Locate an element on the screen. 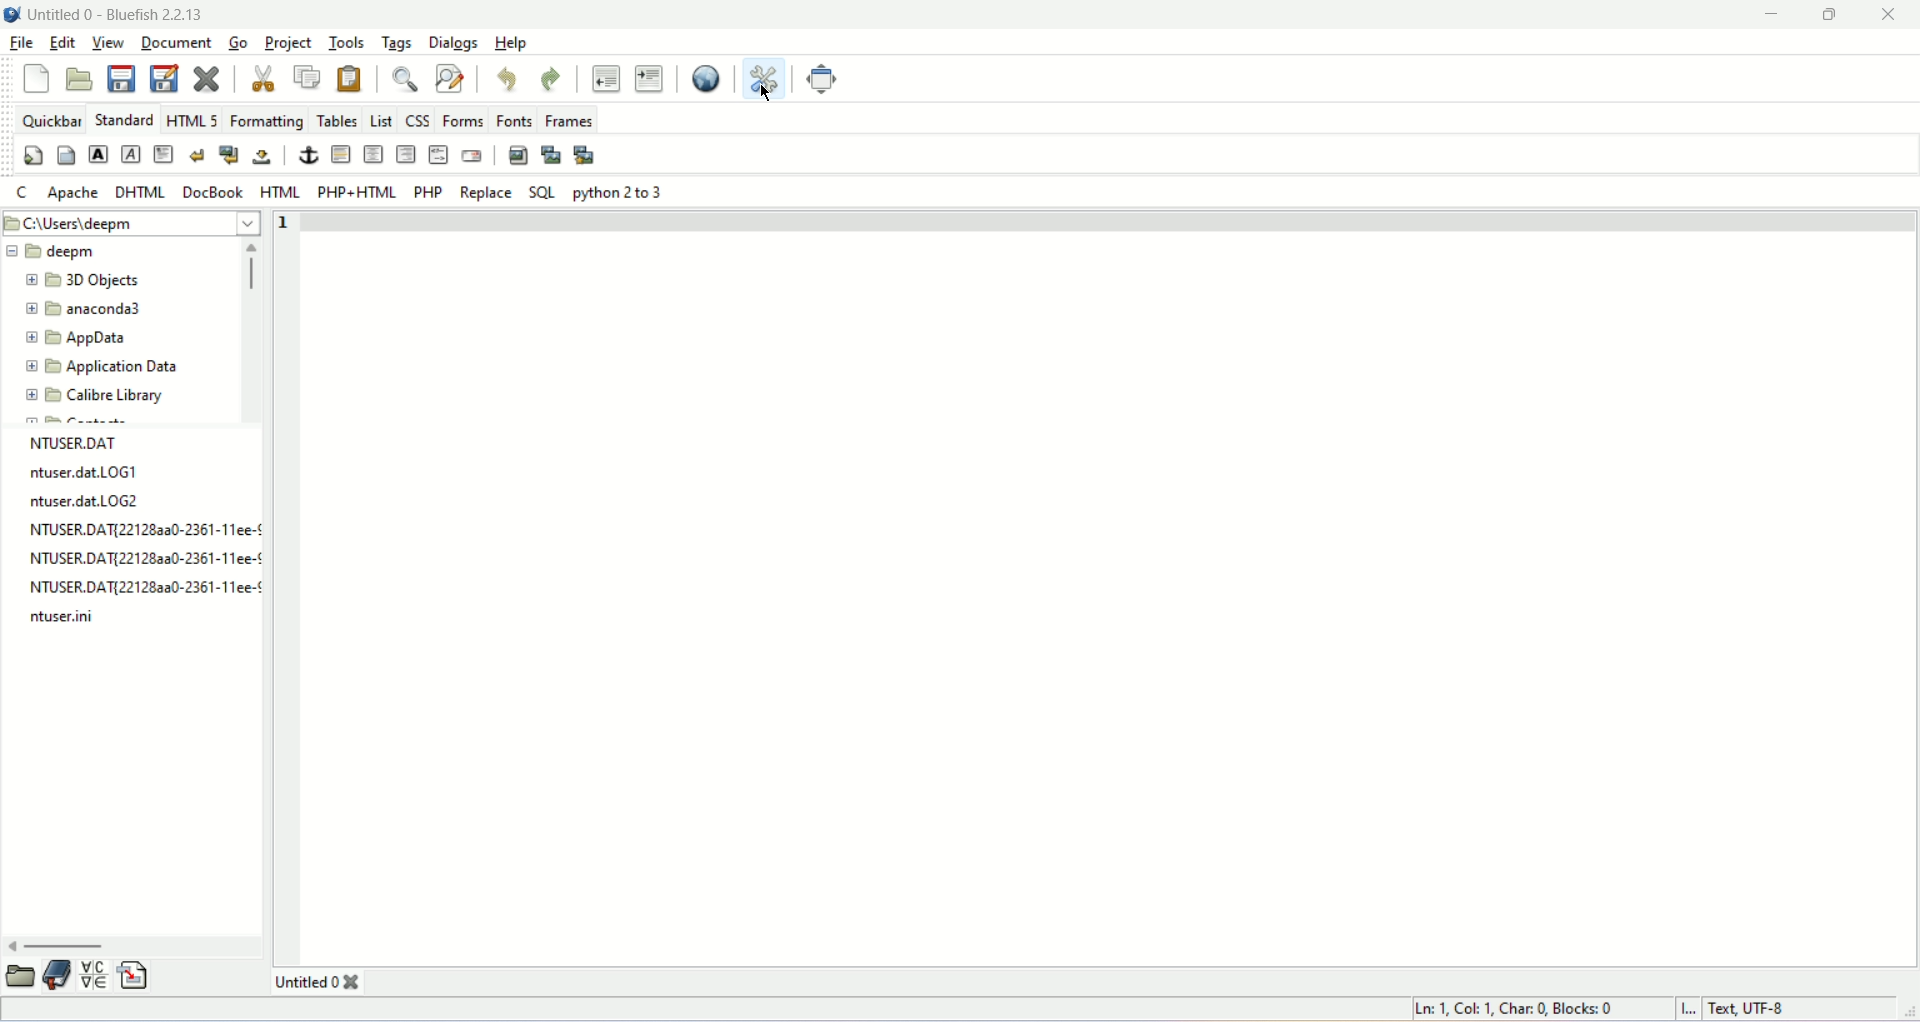  horizontal rule is located at coordinates (340, 155).